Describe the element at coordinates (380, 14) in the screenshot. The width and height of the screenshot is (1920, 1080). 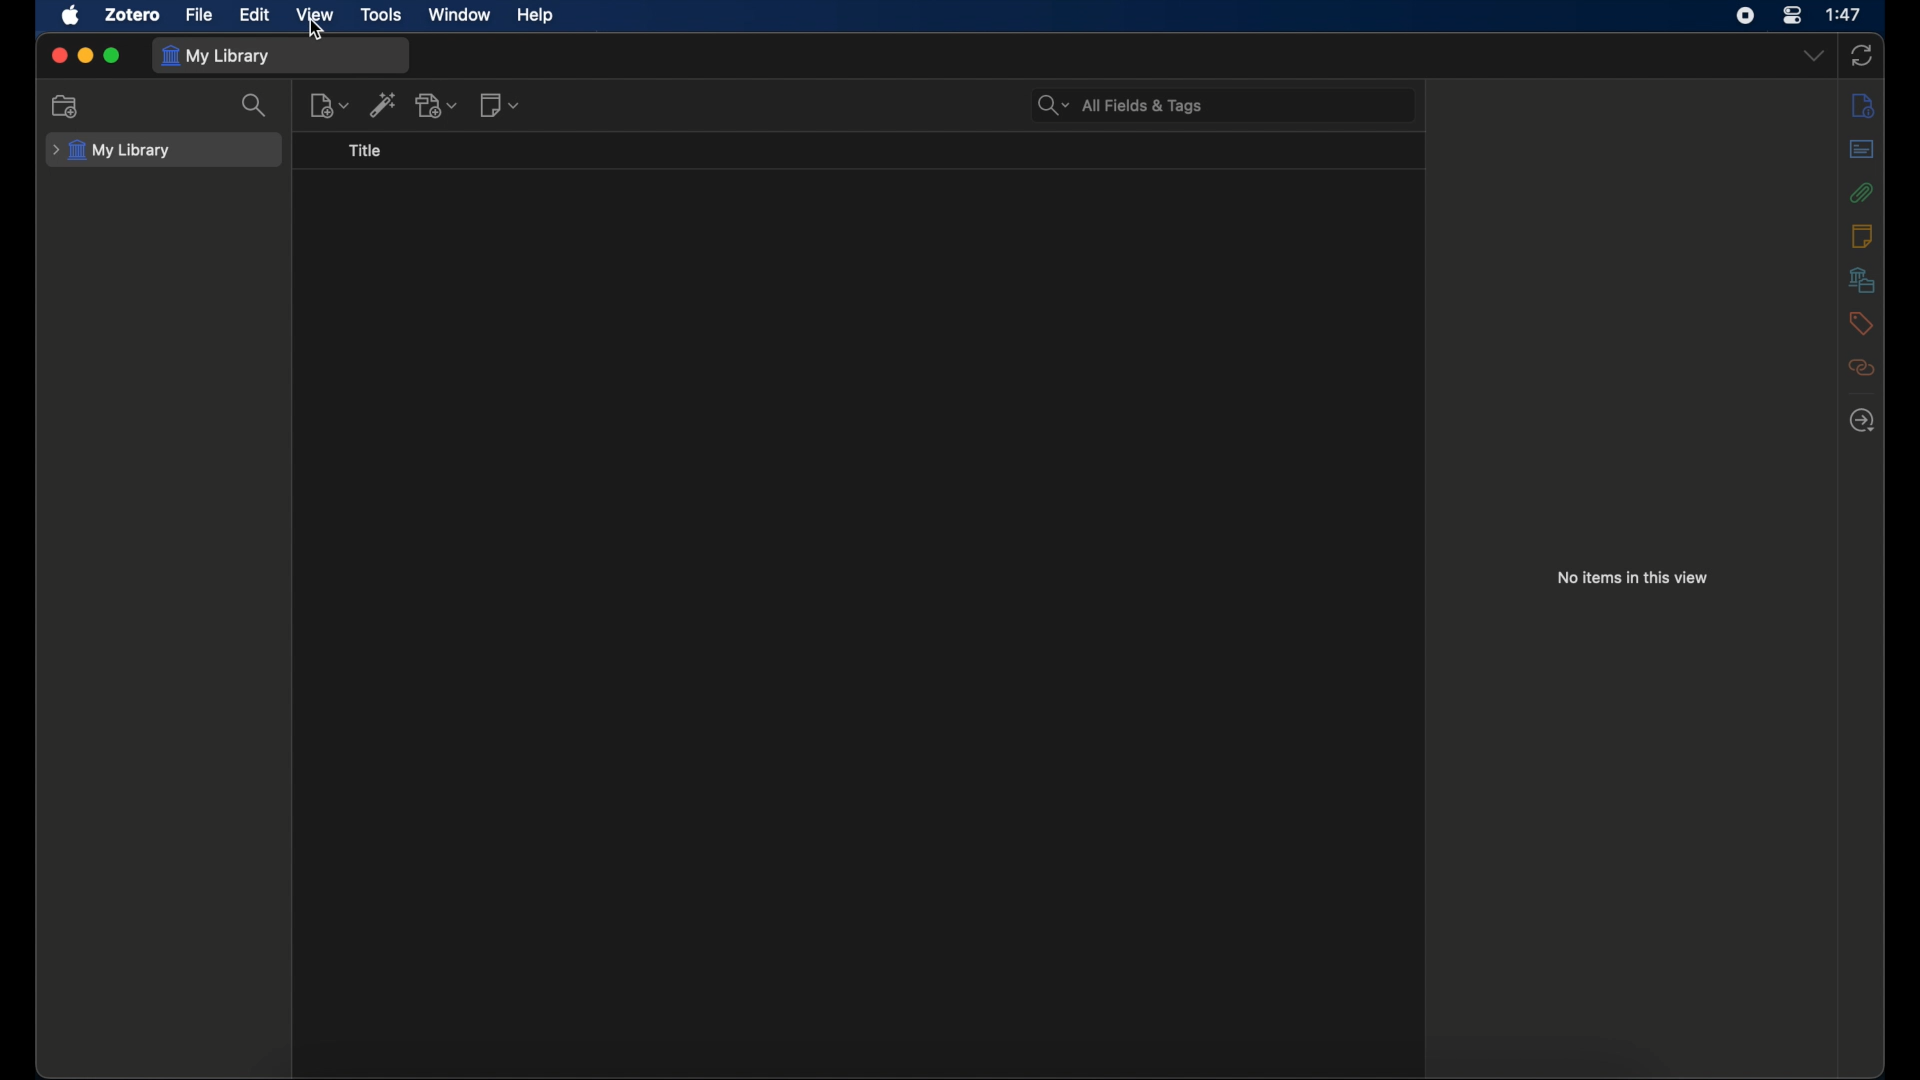
I see `tools` at that location.